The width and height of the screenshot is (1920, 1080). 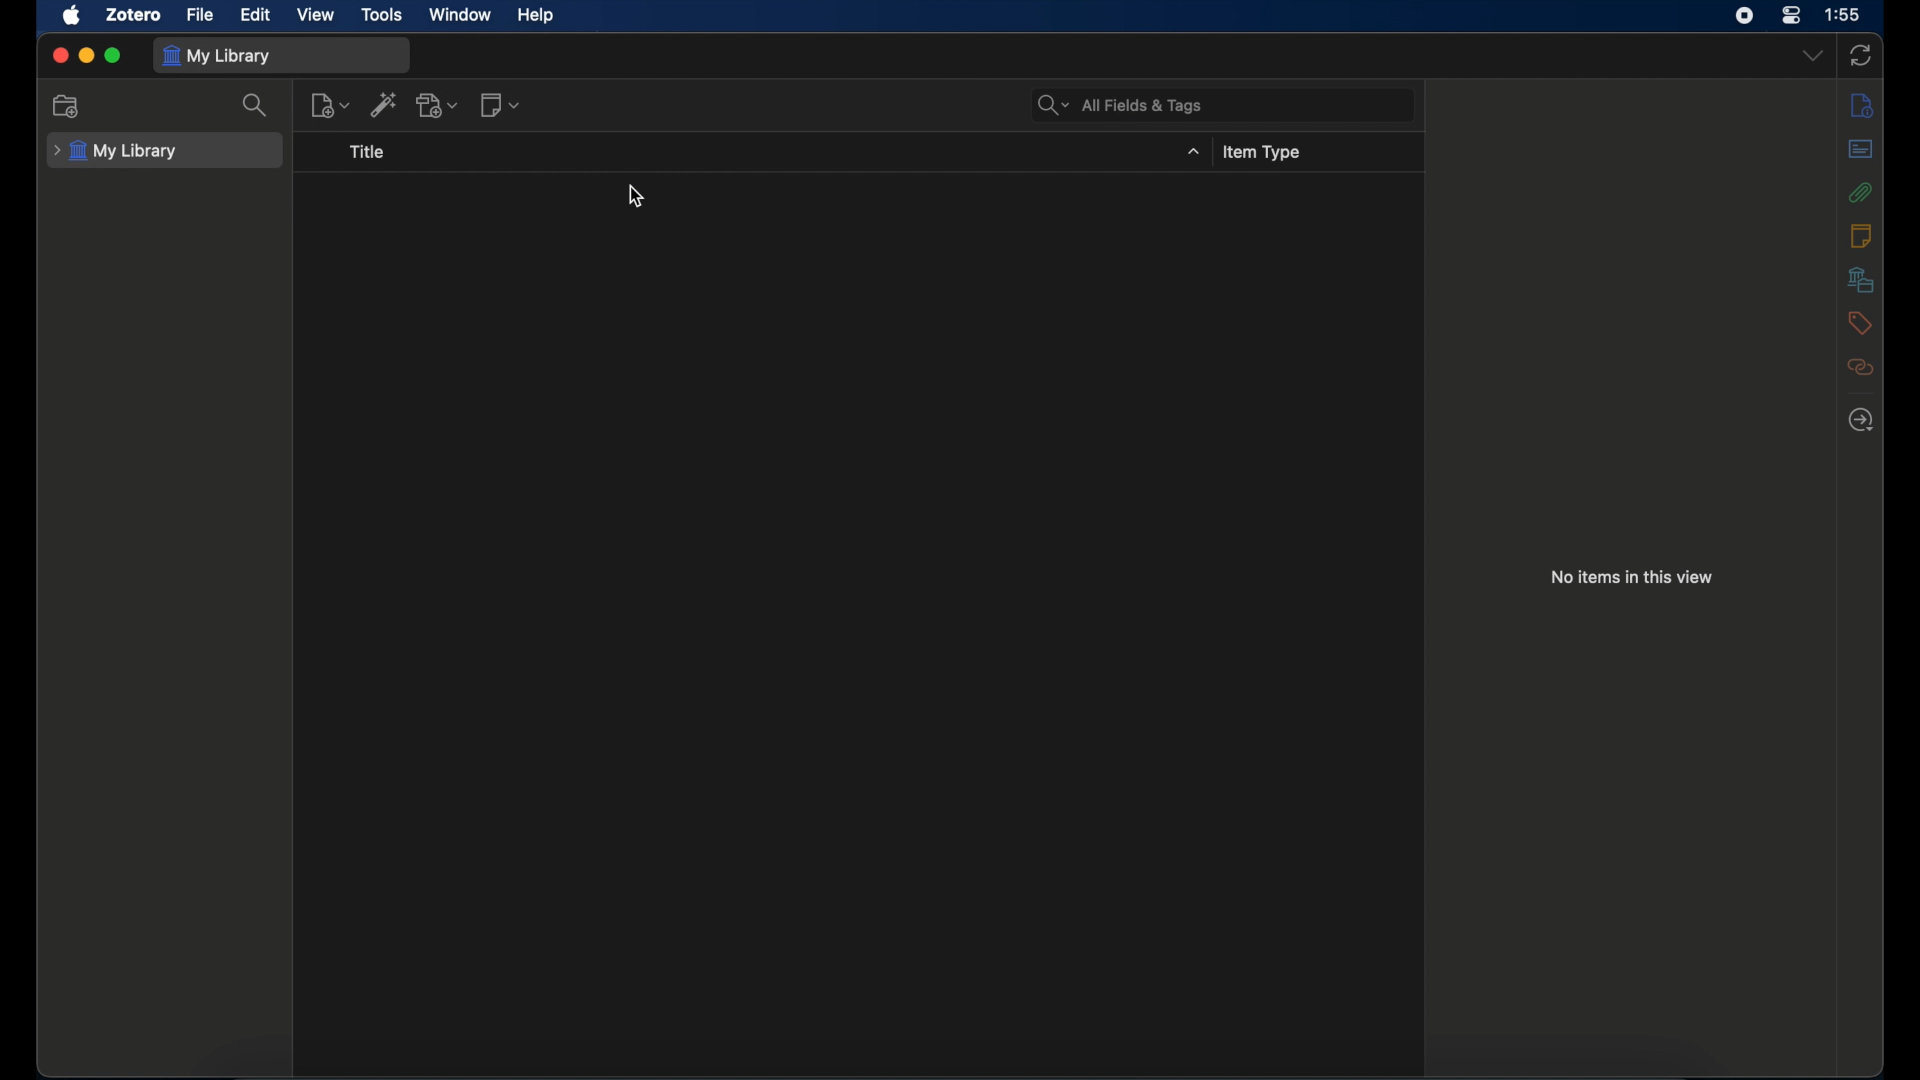 I want to click on no items in this view, so click(x=1631, y=577).